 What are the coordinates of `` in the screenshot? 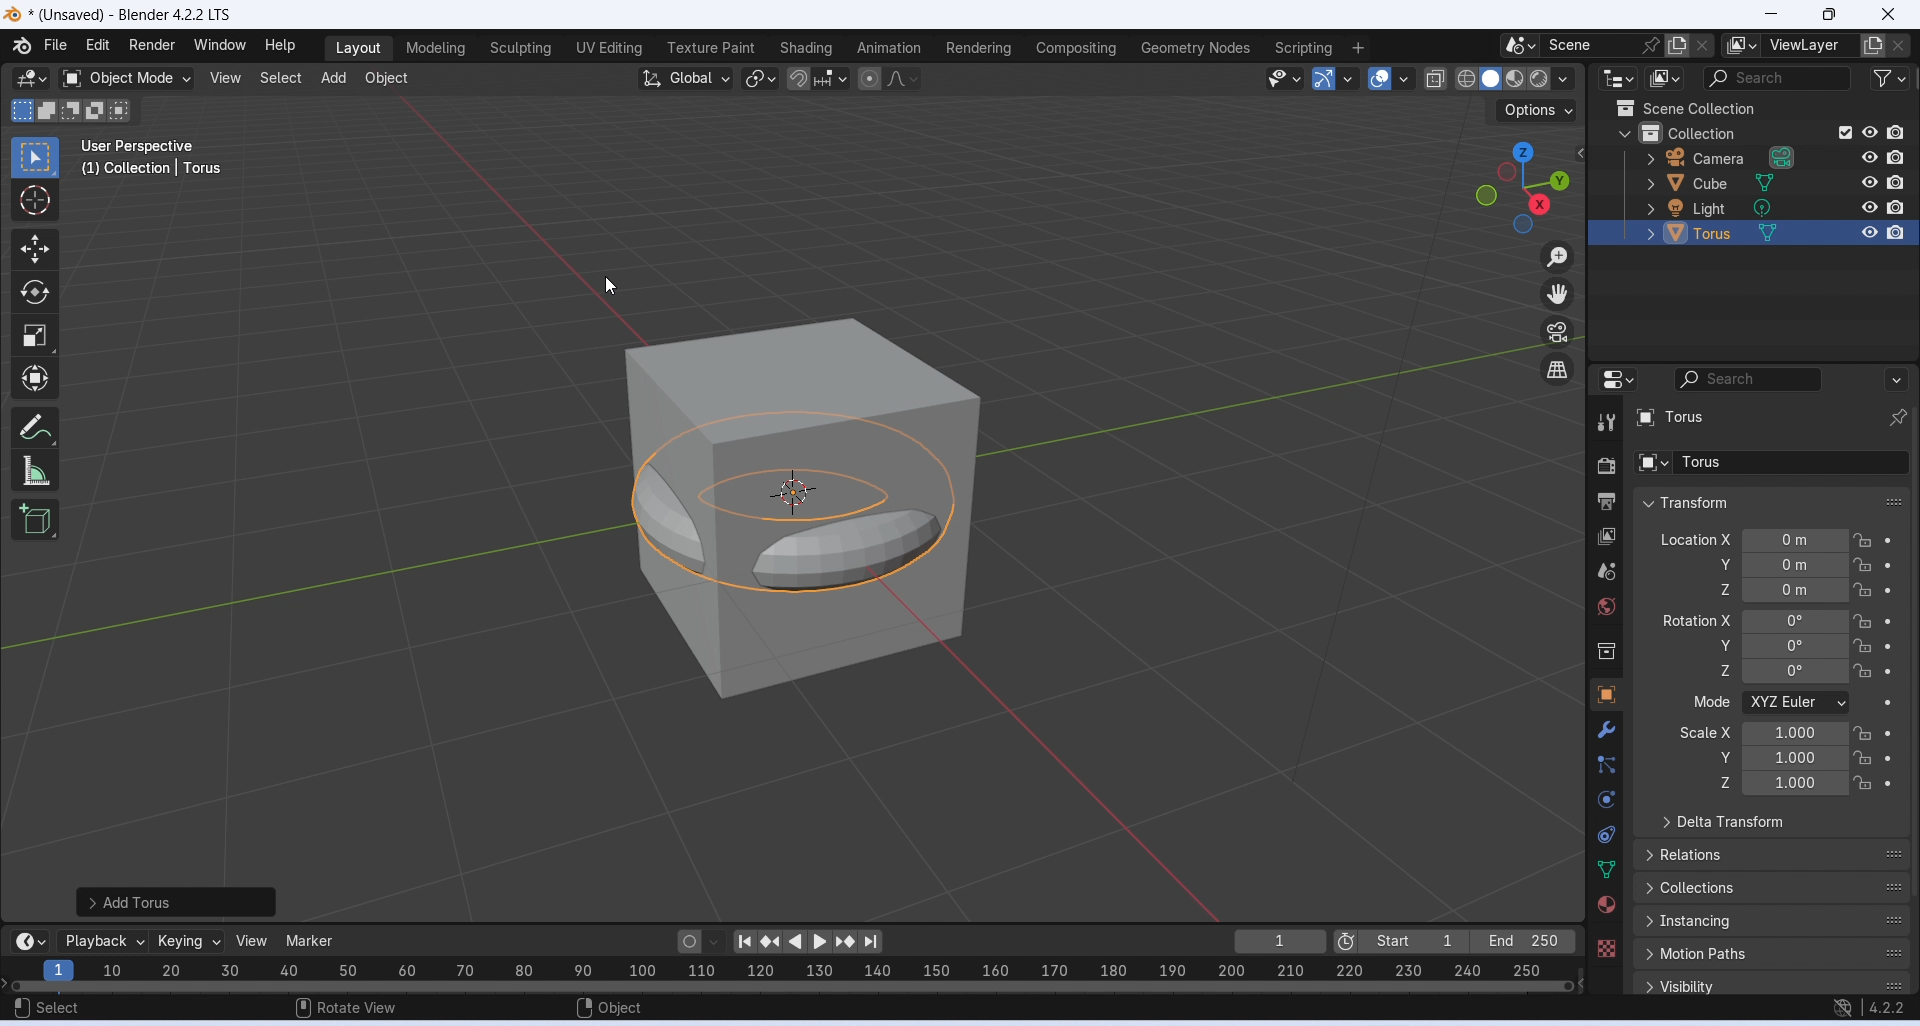 It's located at (1609, 572).